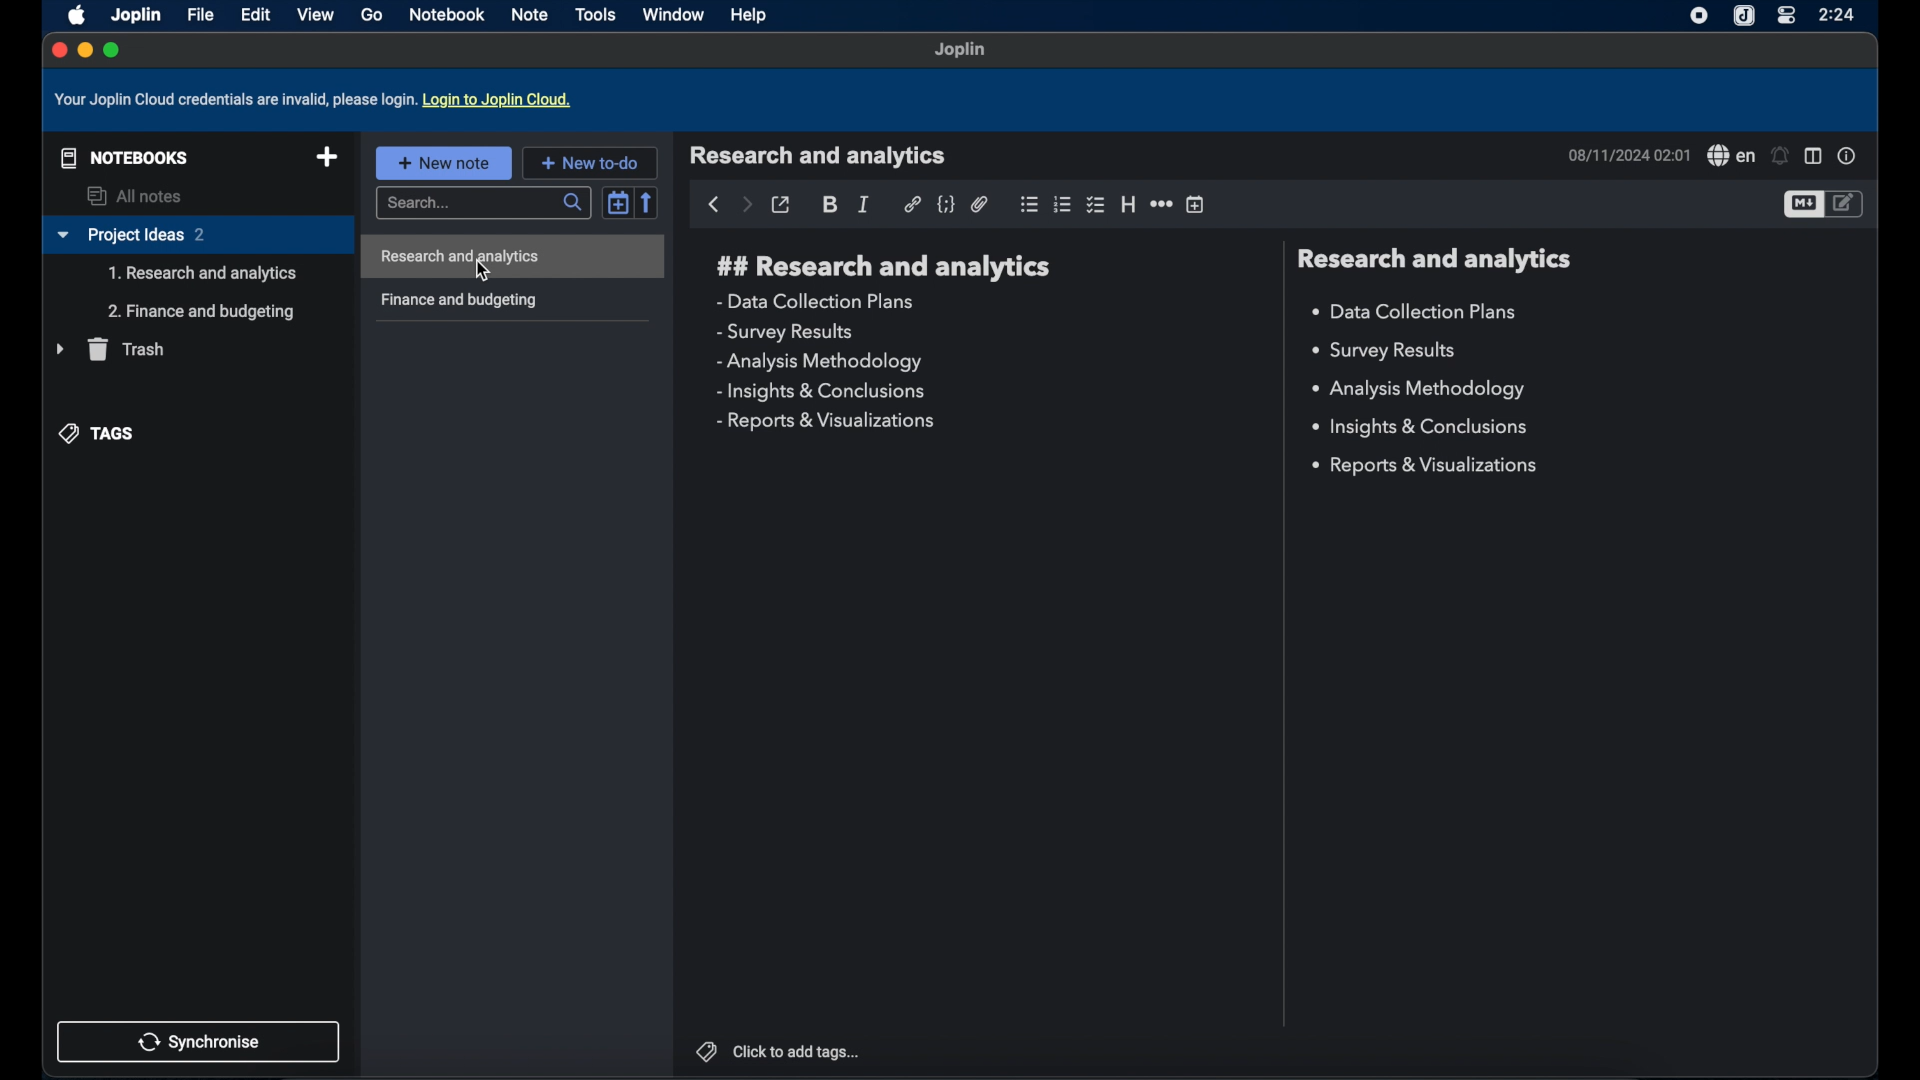 Image resolution: width=1920 pixels, height=1080 pixels. I want to click on file, so click(200, 15).